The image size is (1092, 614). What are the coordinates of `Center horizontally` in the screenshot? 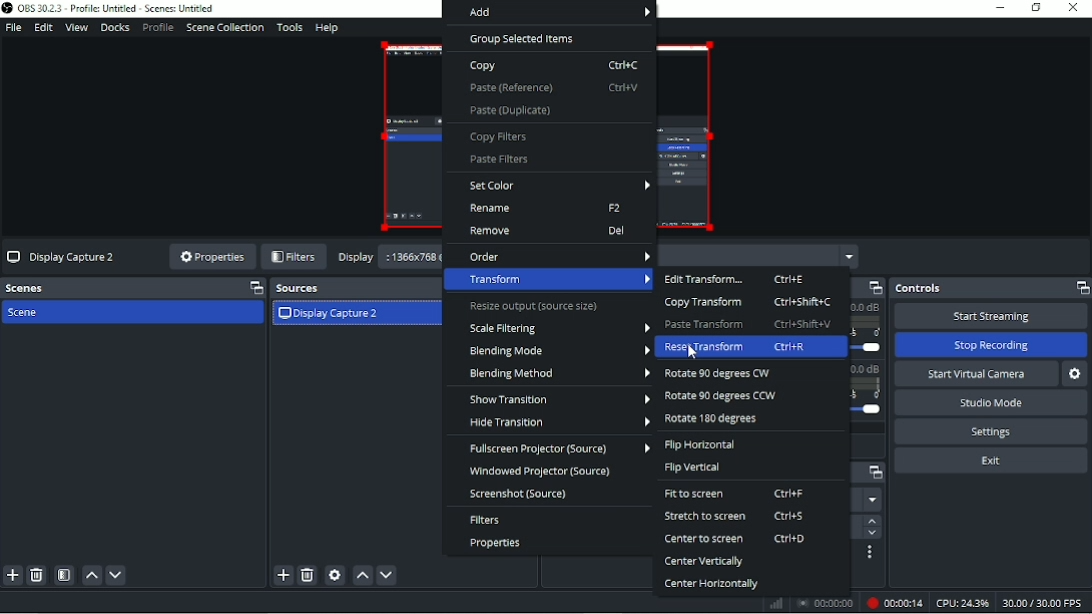 It's located at (711, 584).